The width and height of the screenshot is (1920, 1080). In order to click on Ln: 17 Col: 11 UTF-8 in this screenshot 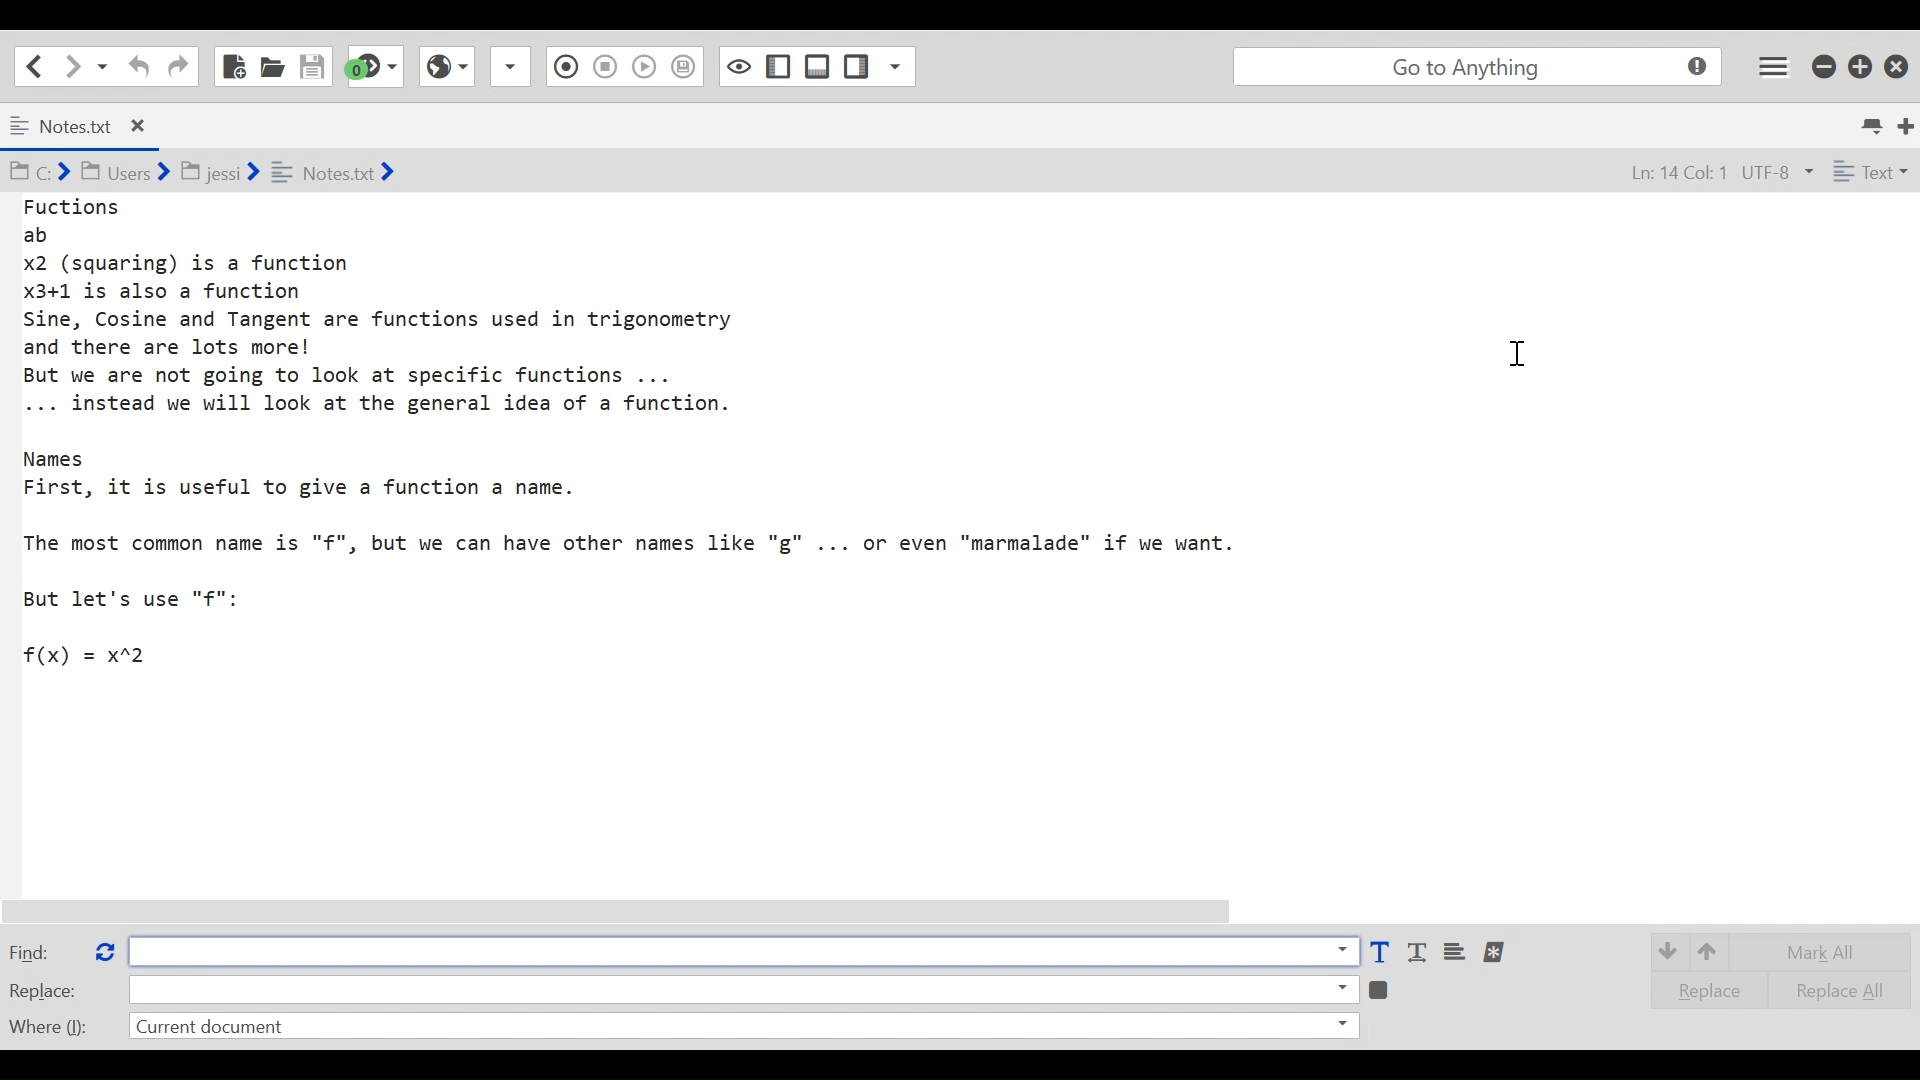, I will do `click(1699, 174)`.